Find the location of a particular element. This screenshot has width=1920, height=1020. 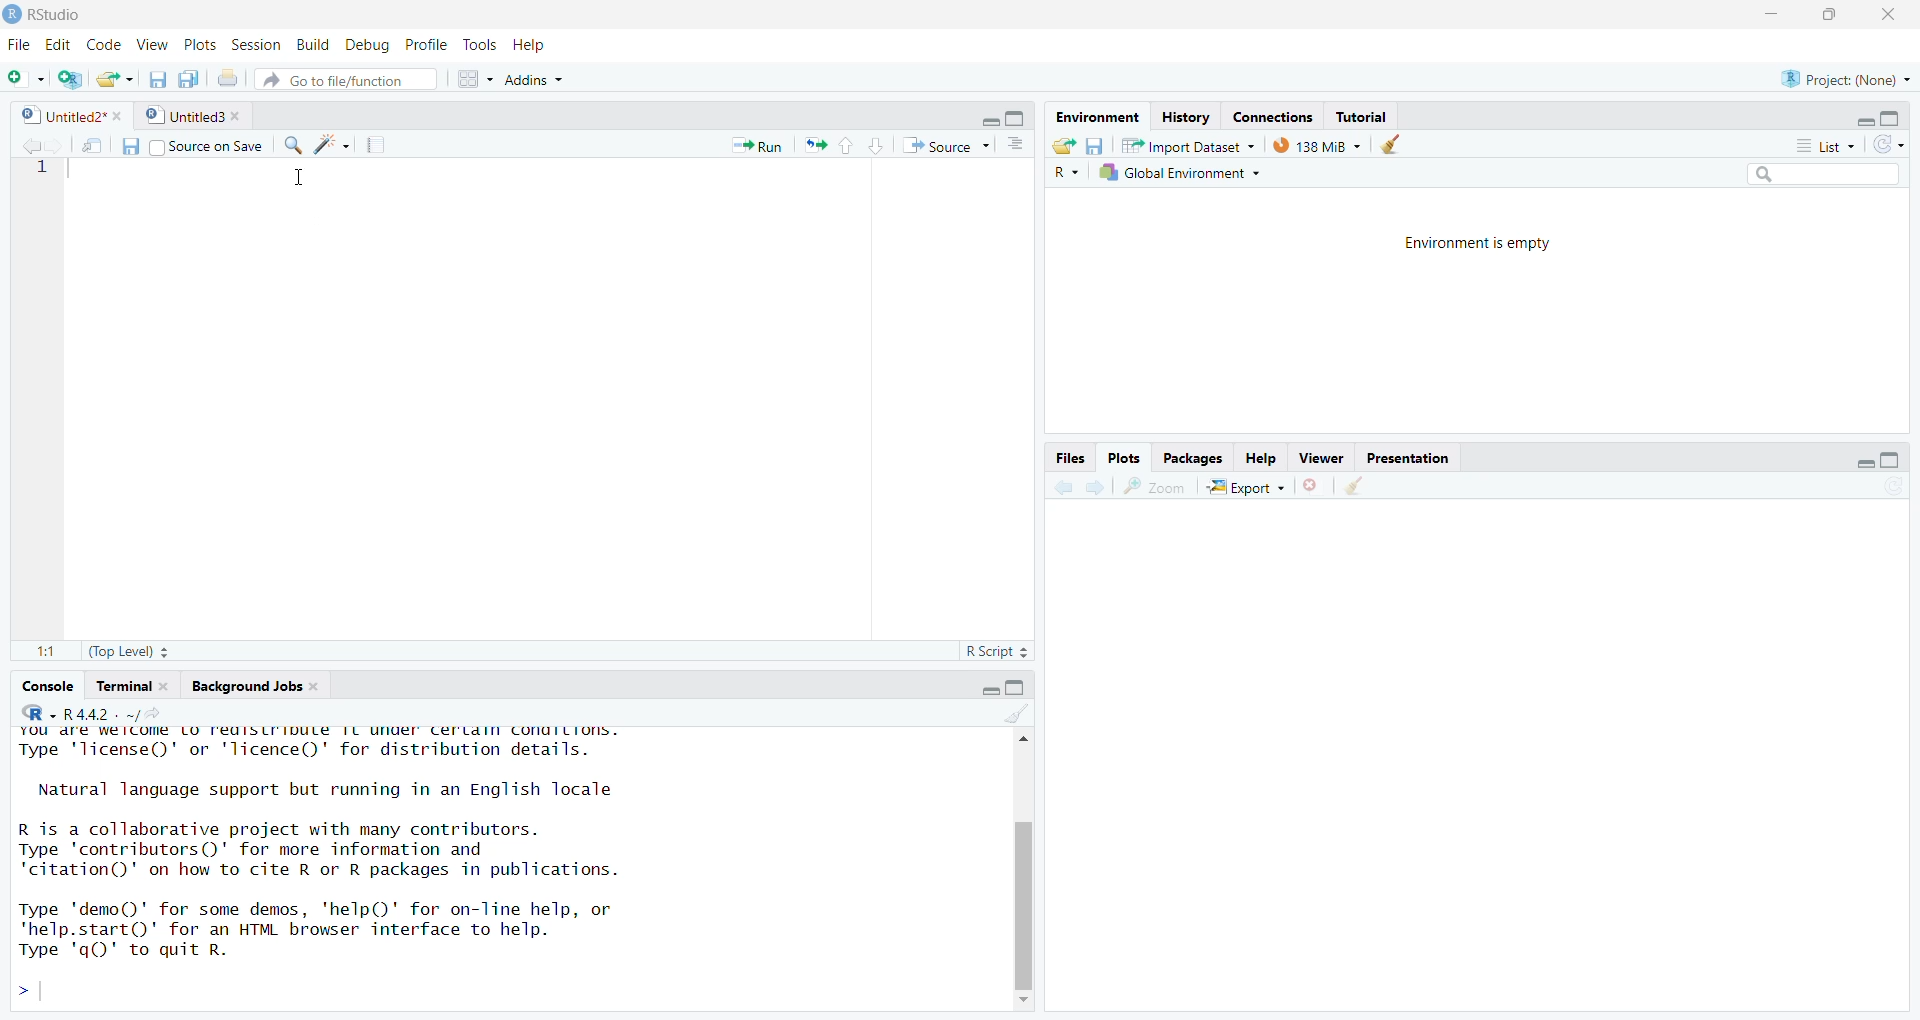

YOU dre We ICOM LO FediSLIIDULE TL UNUer Certdin conuiLions.

Type 'license()' or 'licence()' for distribution details.
Natural language support but running in an English locale

R is a collaborative project with many contributors.

Type 'contributors()' for more information and

"citation()' on how to cite R or R packages in publications.

Type 'demo()' for some demos, 'help()' for on-line help, or

'help.start()"' for an HTML browser interface to help.

Type 'qO)' to quit R.

> is located at coordinates (452, 851).